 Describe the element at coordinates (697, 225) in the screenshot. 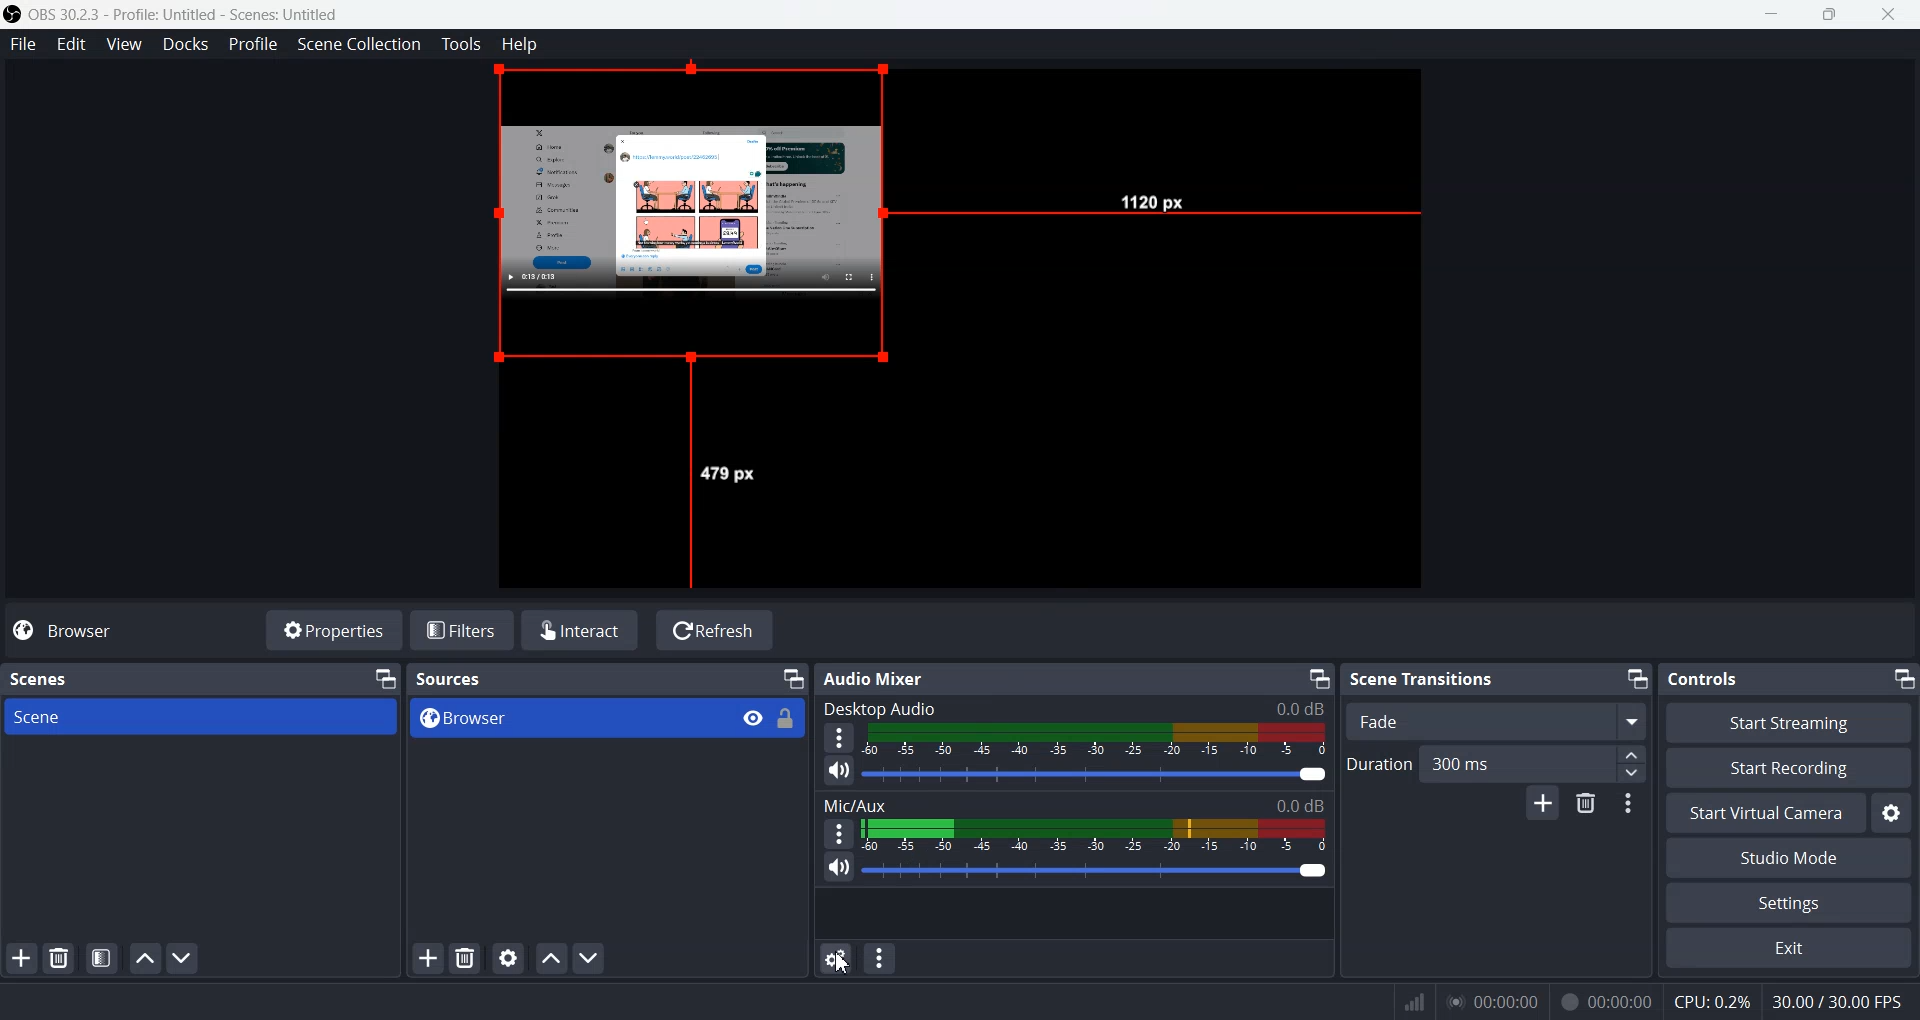

I see `Open sources` at that location.